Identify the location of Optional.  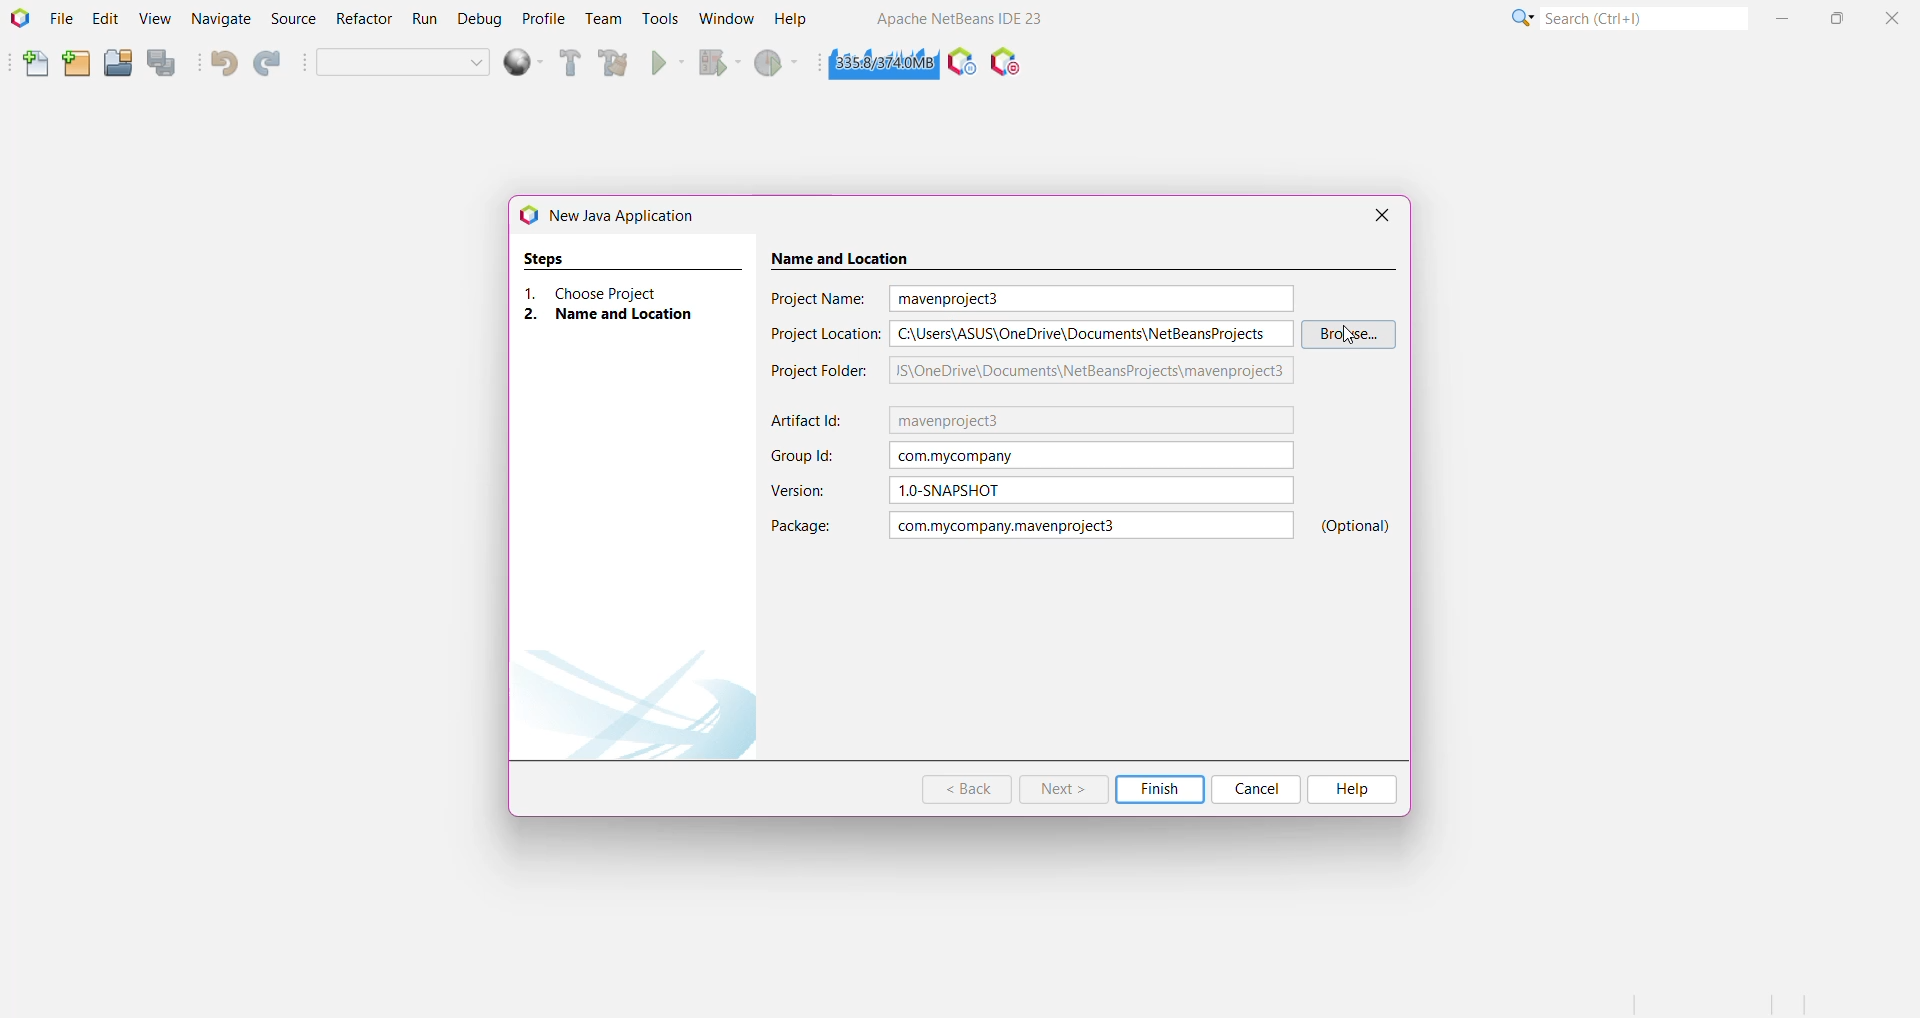
(1358, 526).